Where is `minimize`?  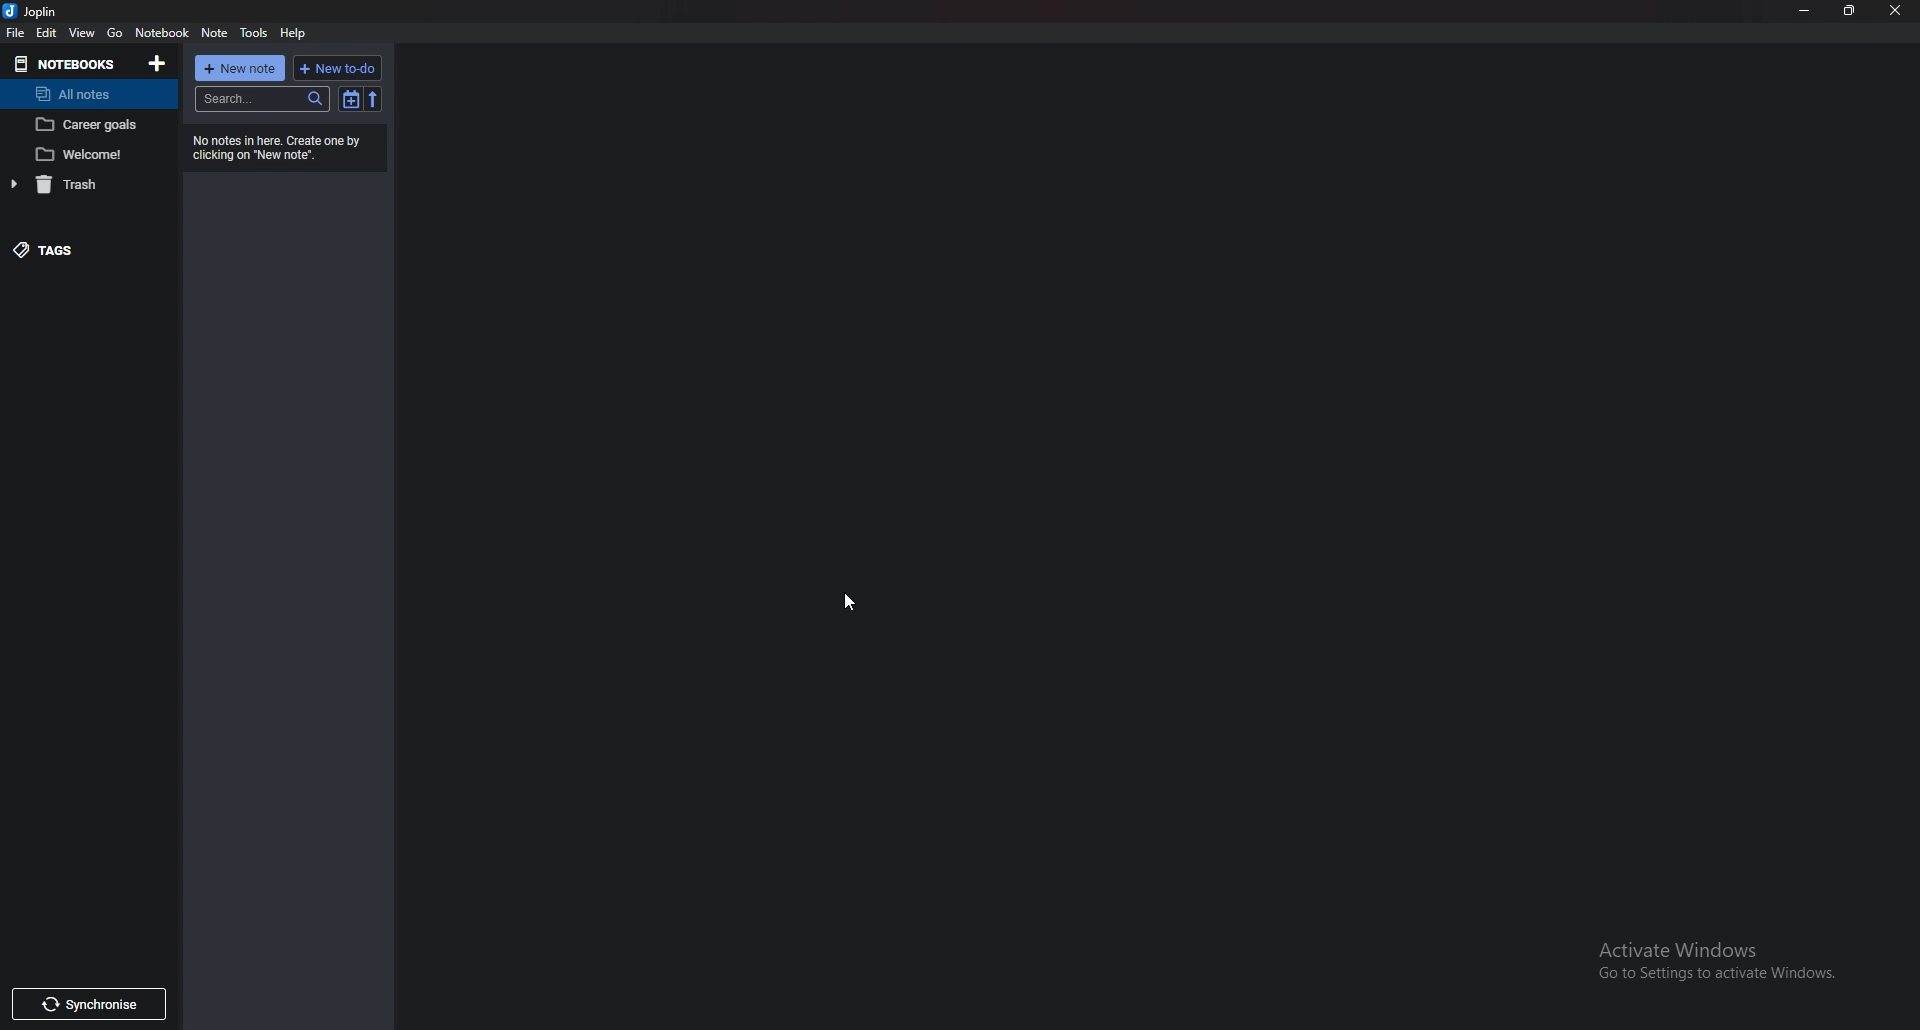
minimize is located at coordinates (1804, 11).